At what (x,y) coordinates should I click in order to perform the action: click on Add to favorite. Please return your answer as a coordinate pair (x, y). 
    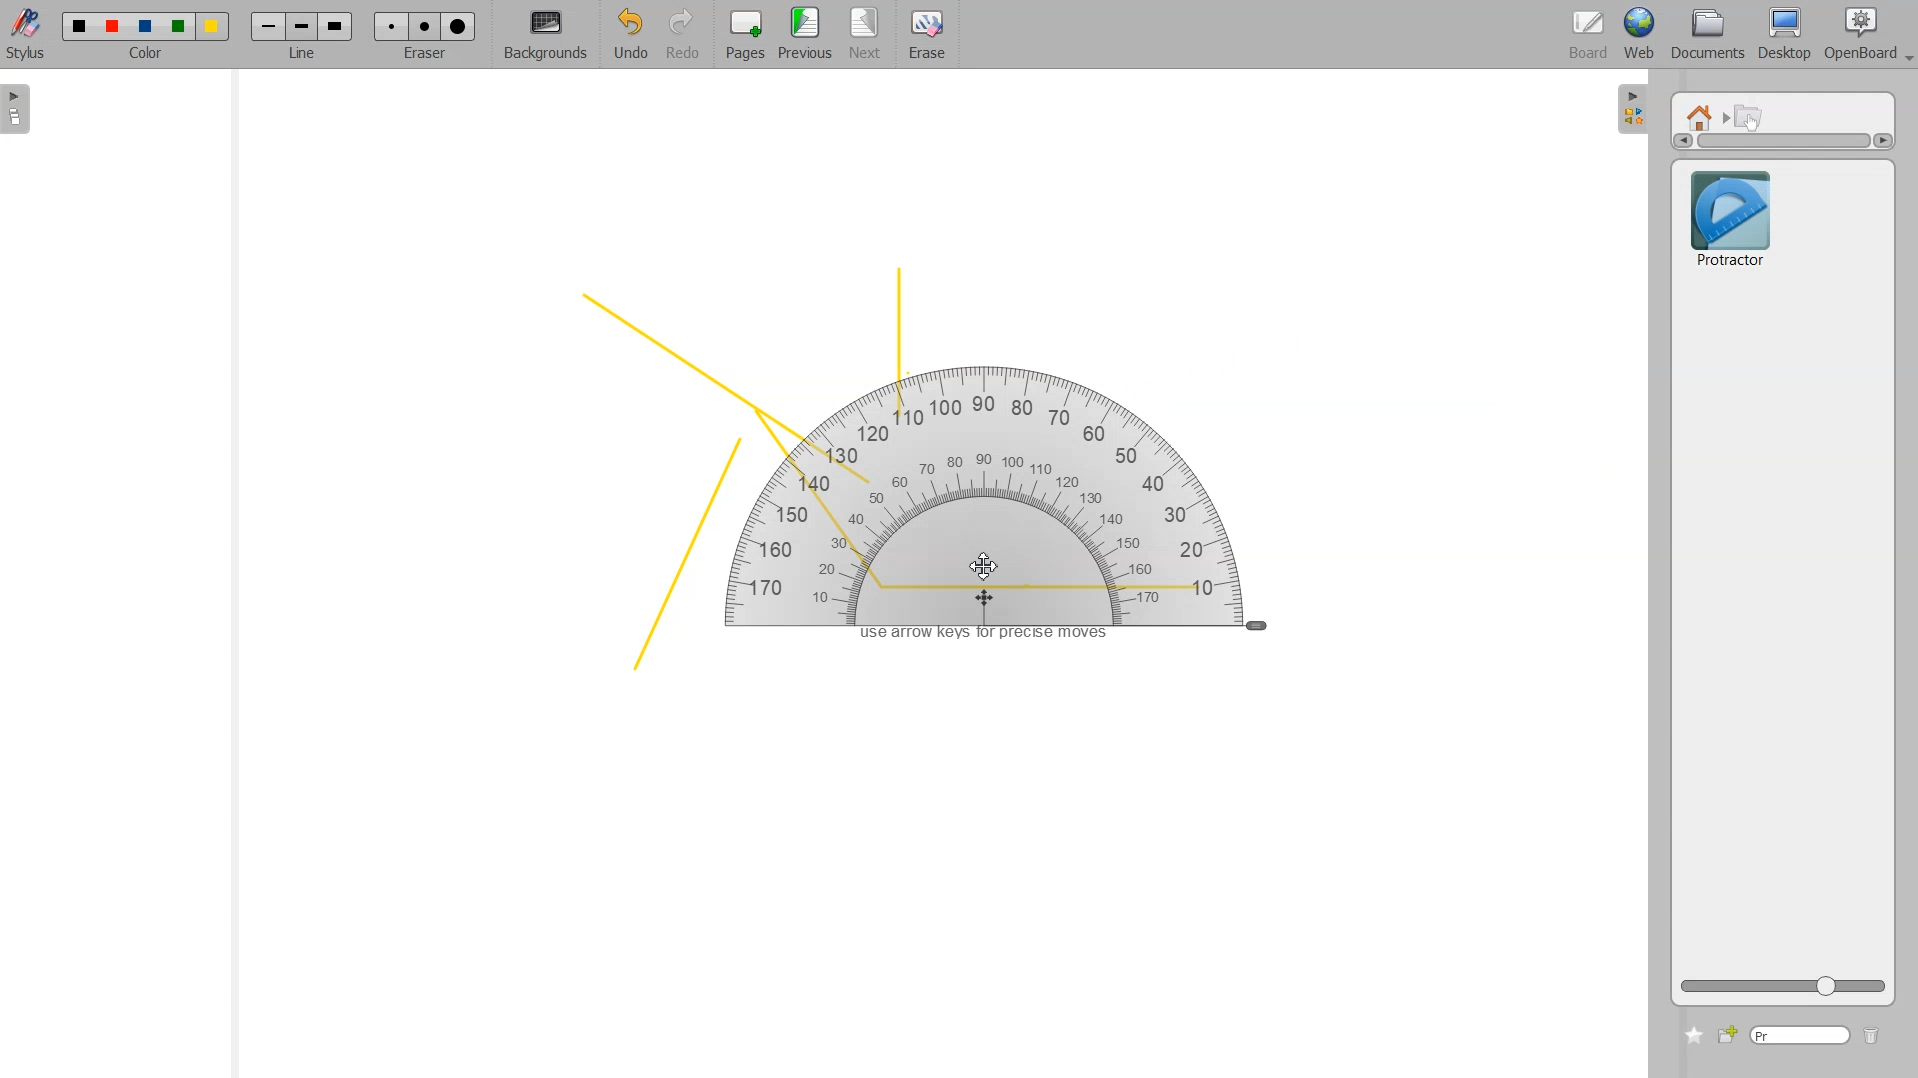
    Looking at the image, I should click on (1693, 1035).